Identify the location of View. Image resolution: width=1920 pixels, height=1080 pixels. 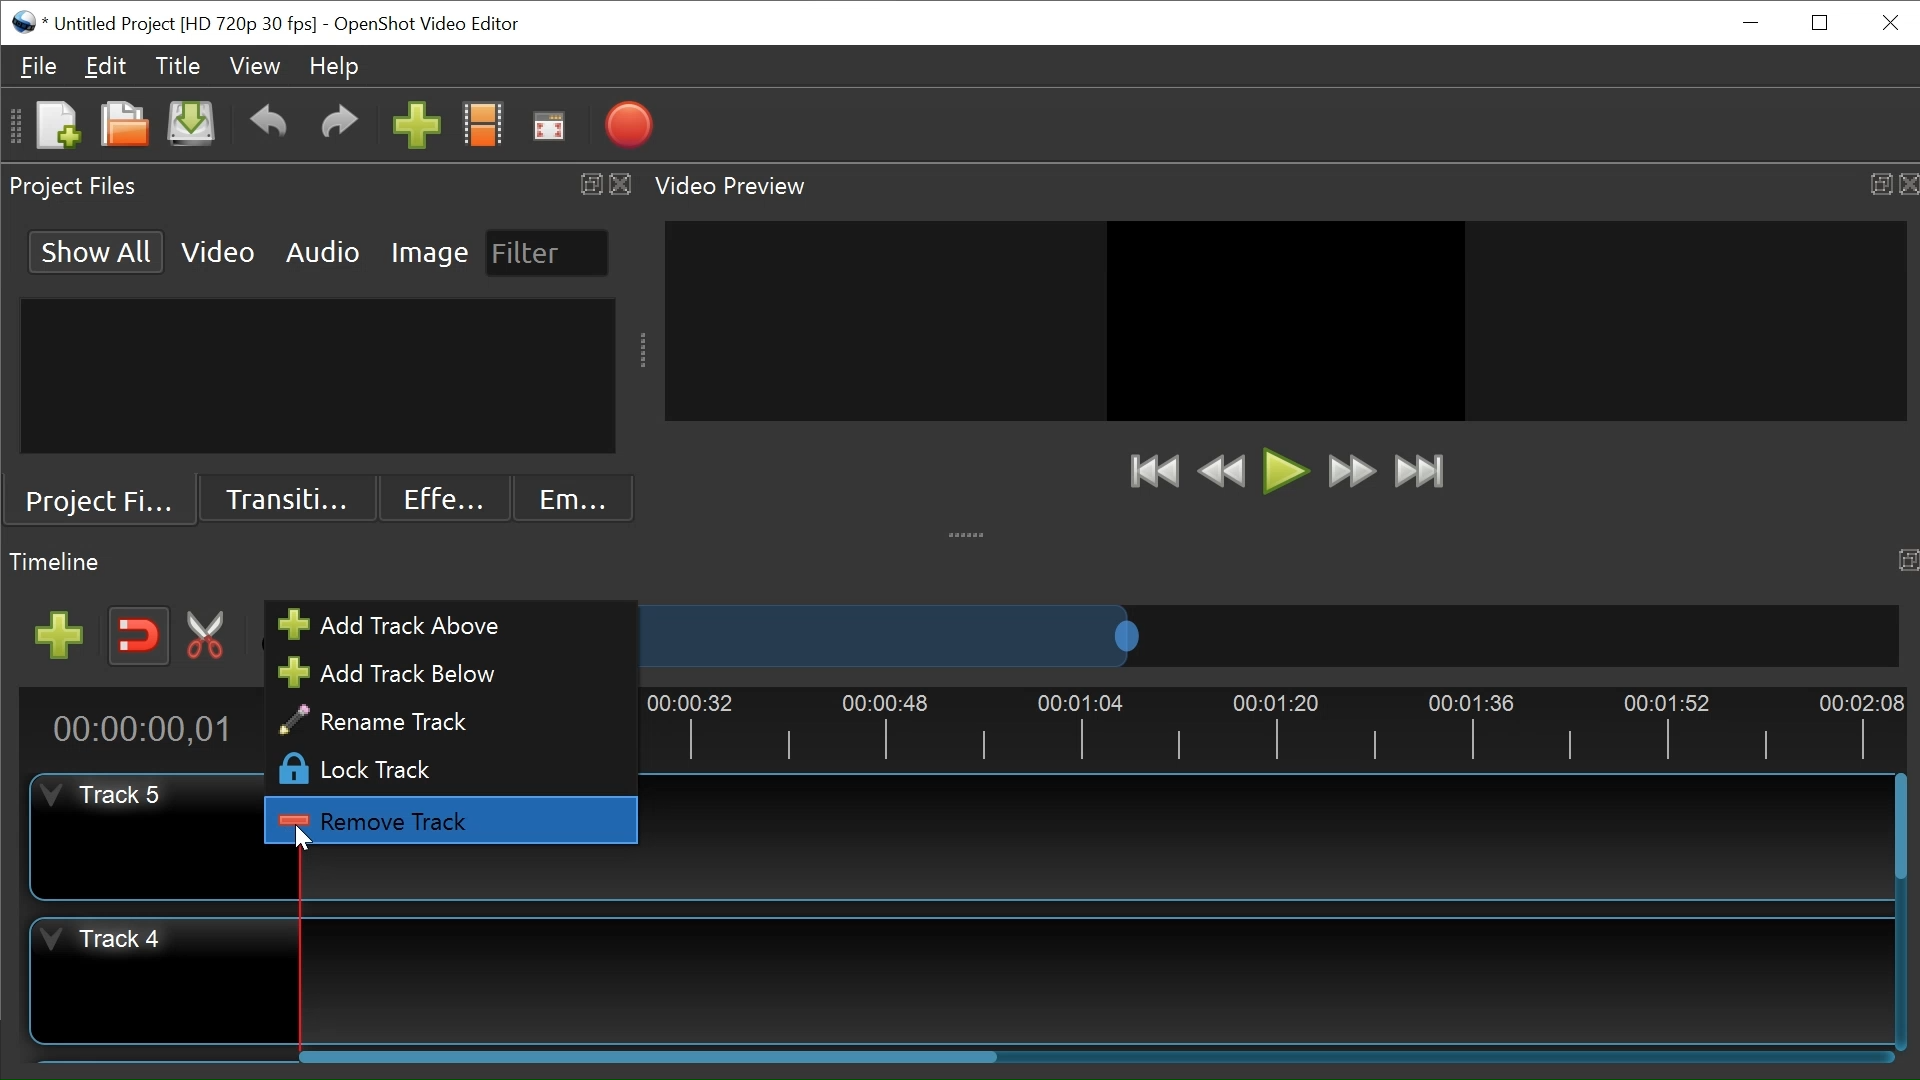
(255, 67).